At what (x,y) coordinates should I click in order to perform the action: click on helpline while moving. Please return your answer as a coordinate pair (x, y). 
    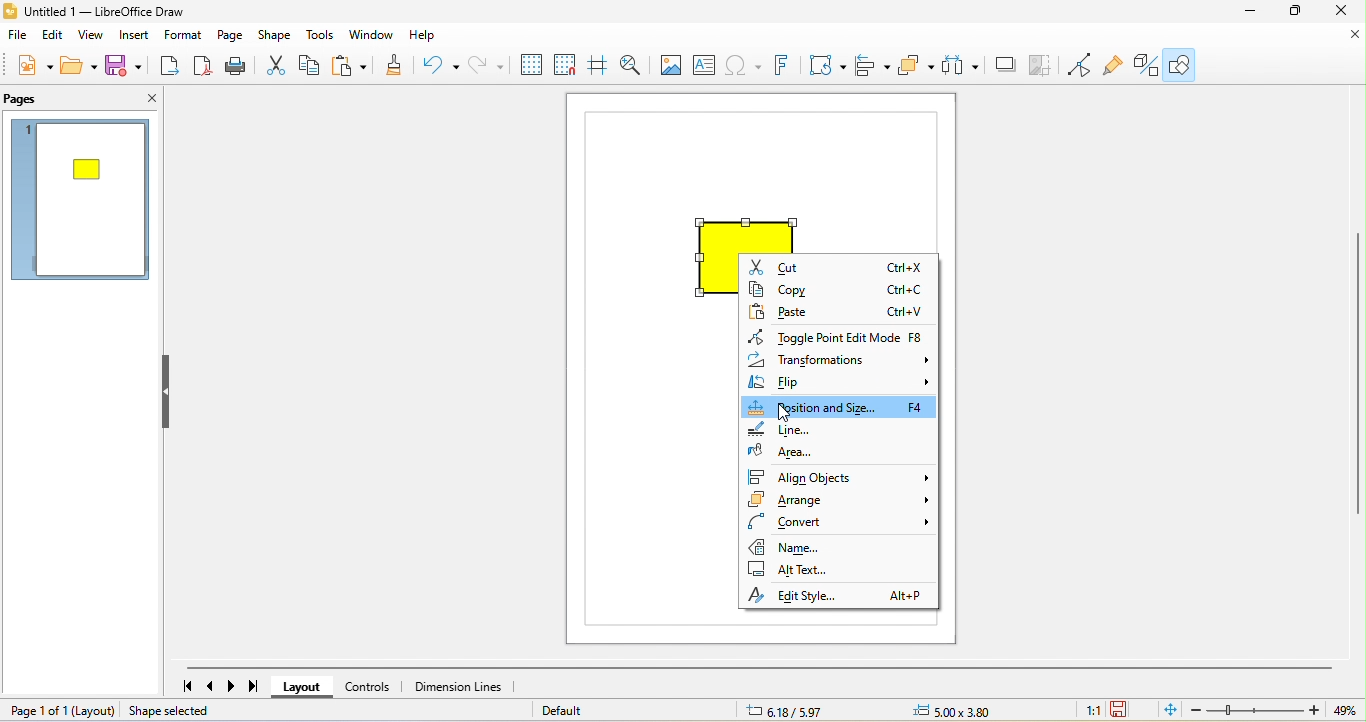
    Looking at the image, I should click on (600, 65).